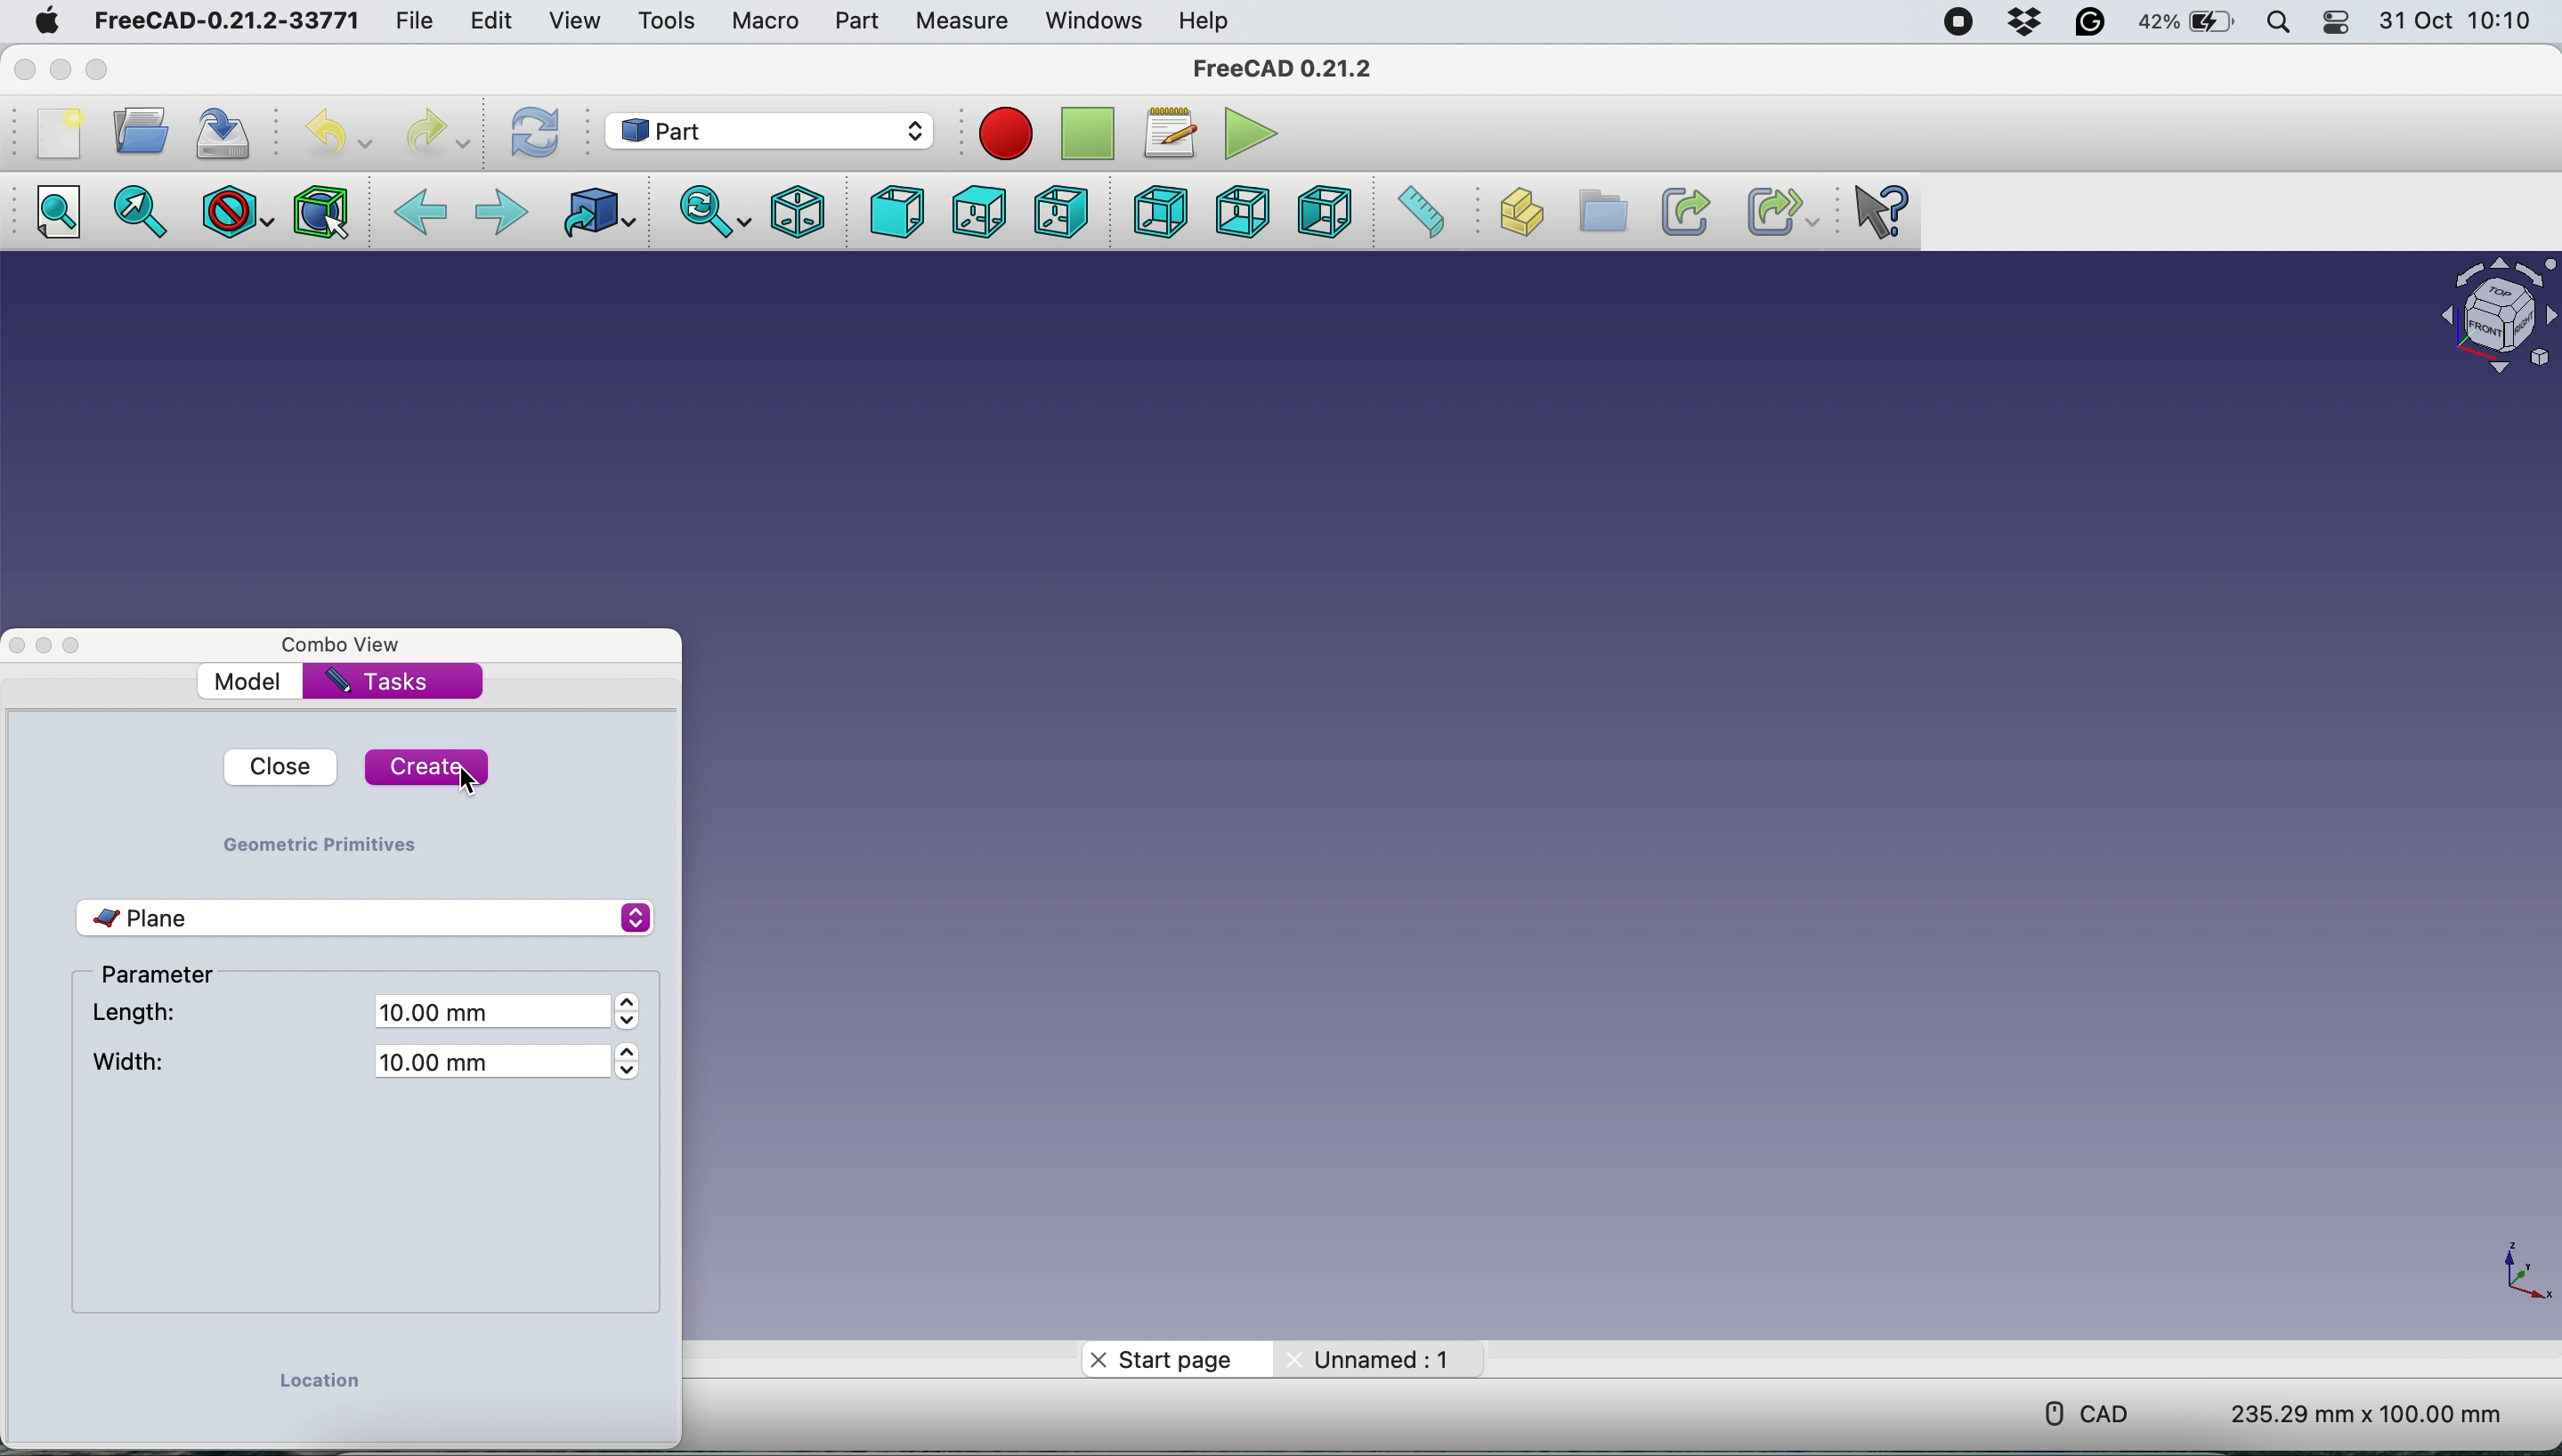 This screenshot has height=1456, width=2562. I want to click on Close, so click(25, 71).